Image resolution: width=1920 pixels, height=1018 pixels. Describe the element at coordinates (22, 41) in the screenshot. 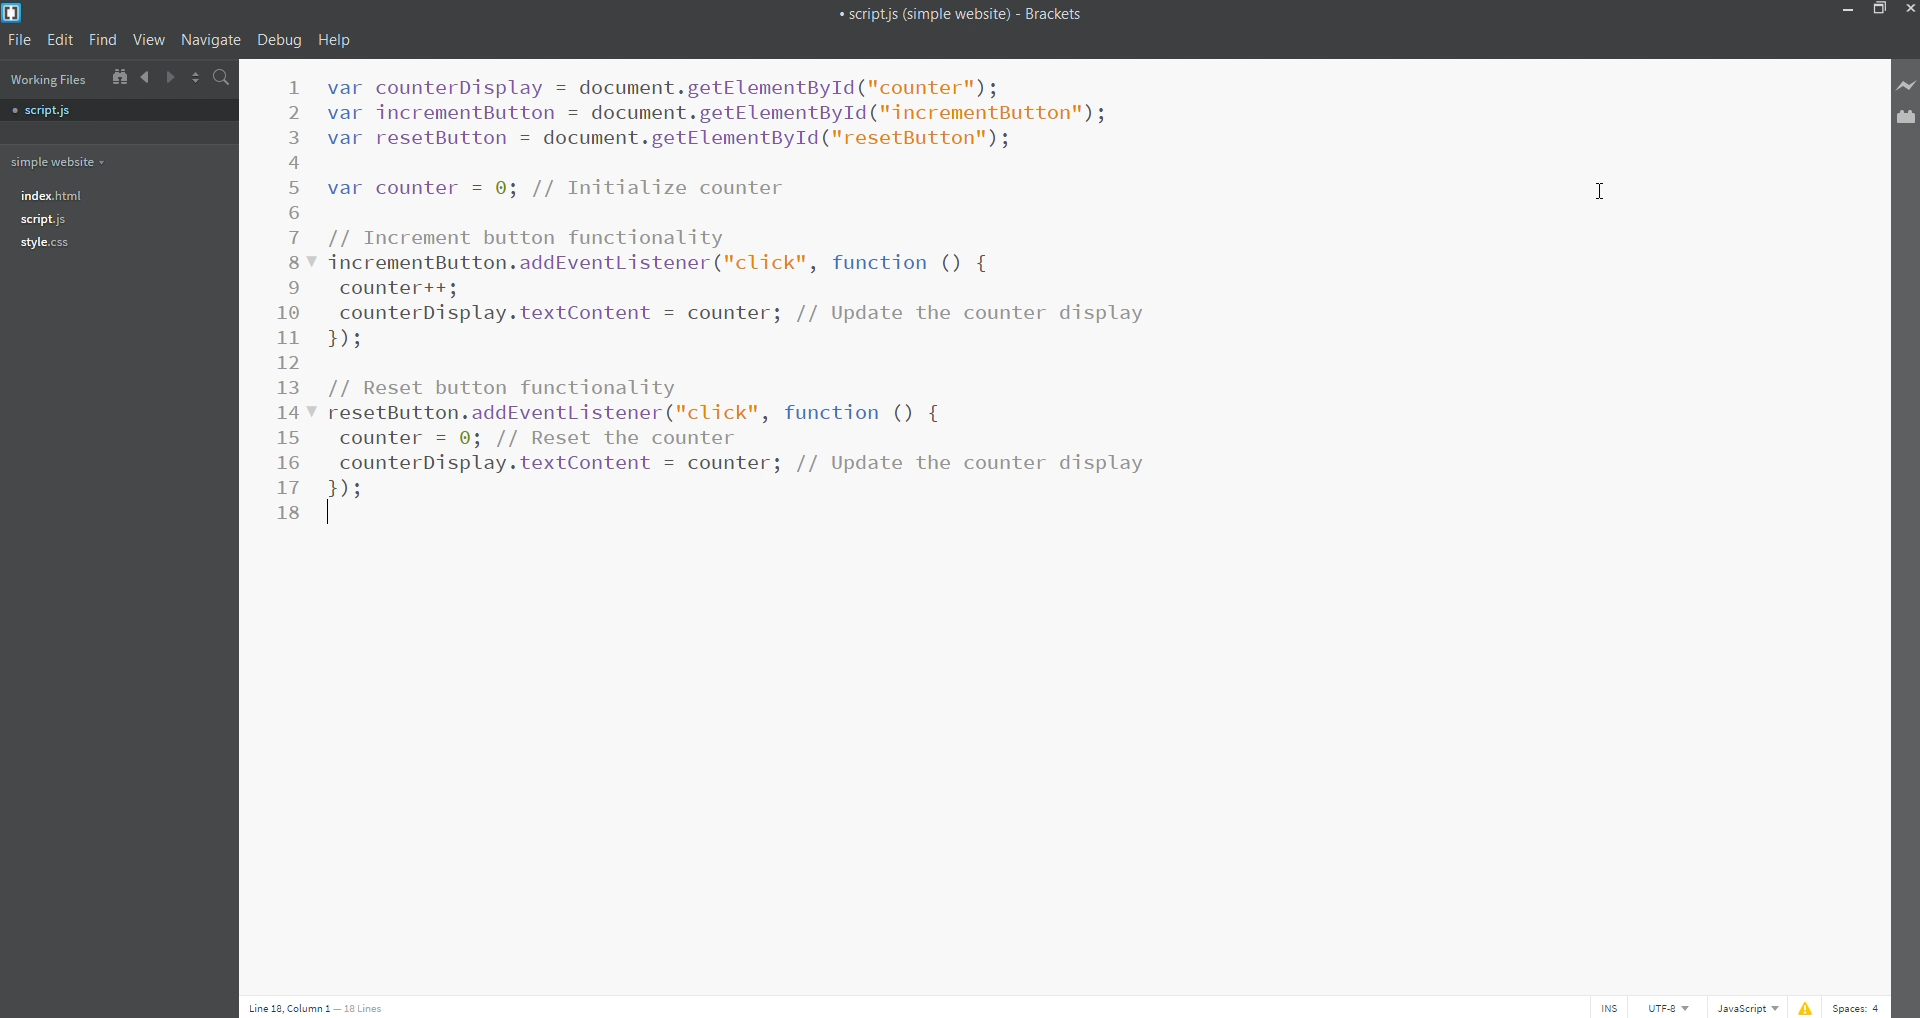

I see `file` at that location.